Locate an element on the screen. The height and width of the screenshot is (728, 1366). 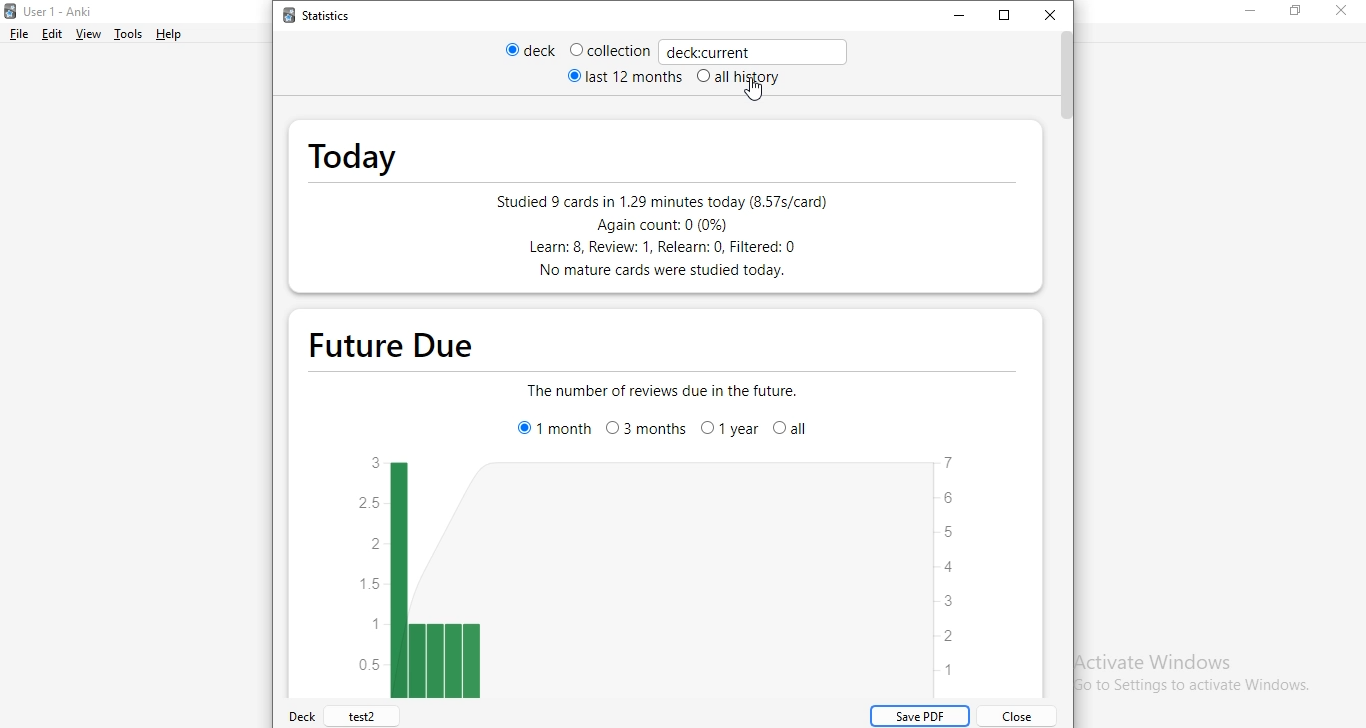
all history is located at coordinates (748, 76).